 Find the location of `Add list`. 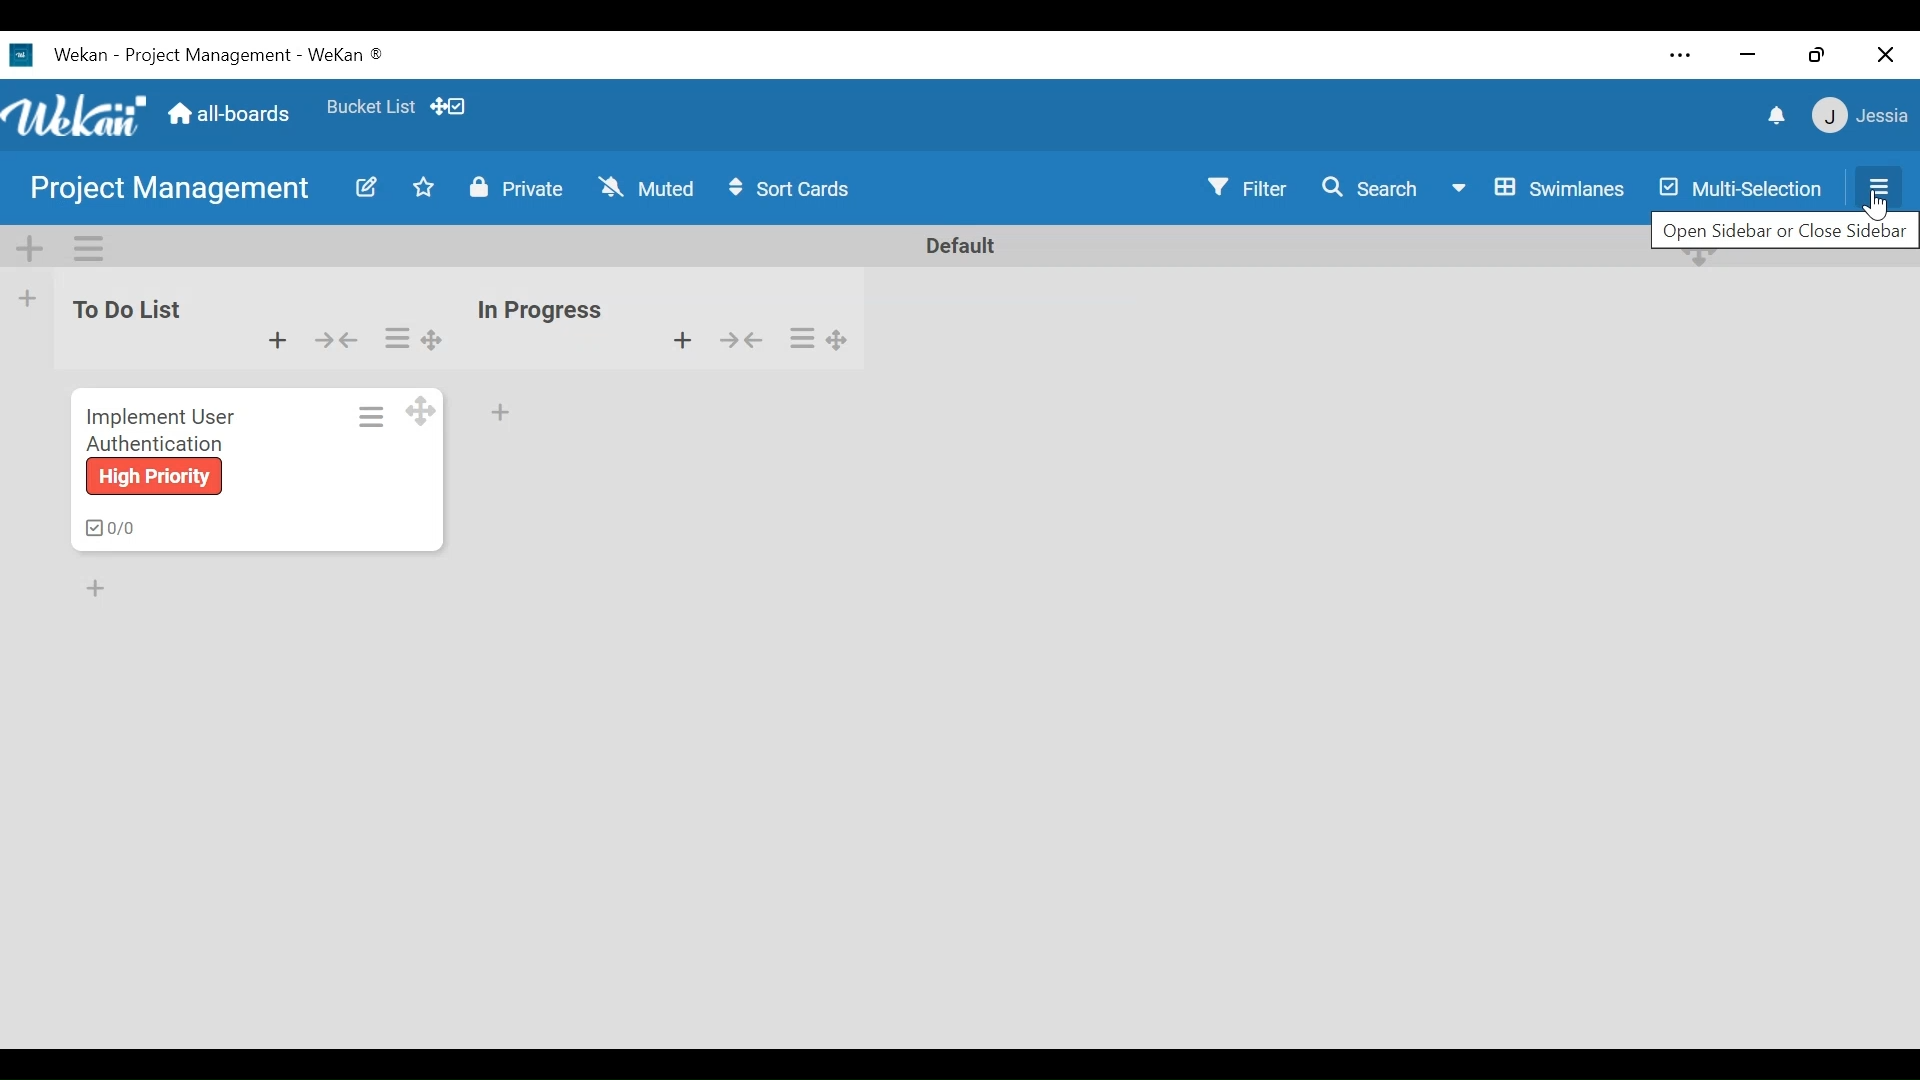

Add list is located at coordinates (25, 298).